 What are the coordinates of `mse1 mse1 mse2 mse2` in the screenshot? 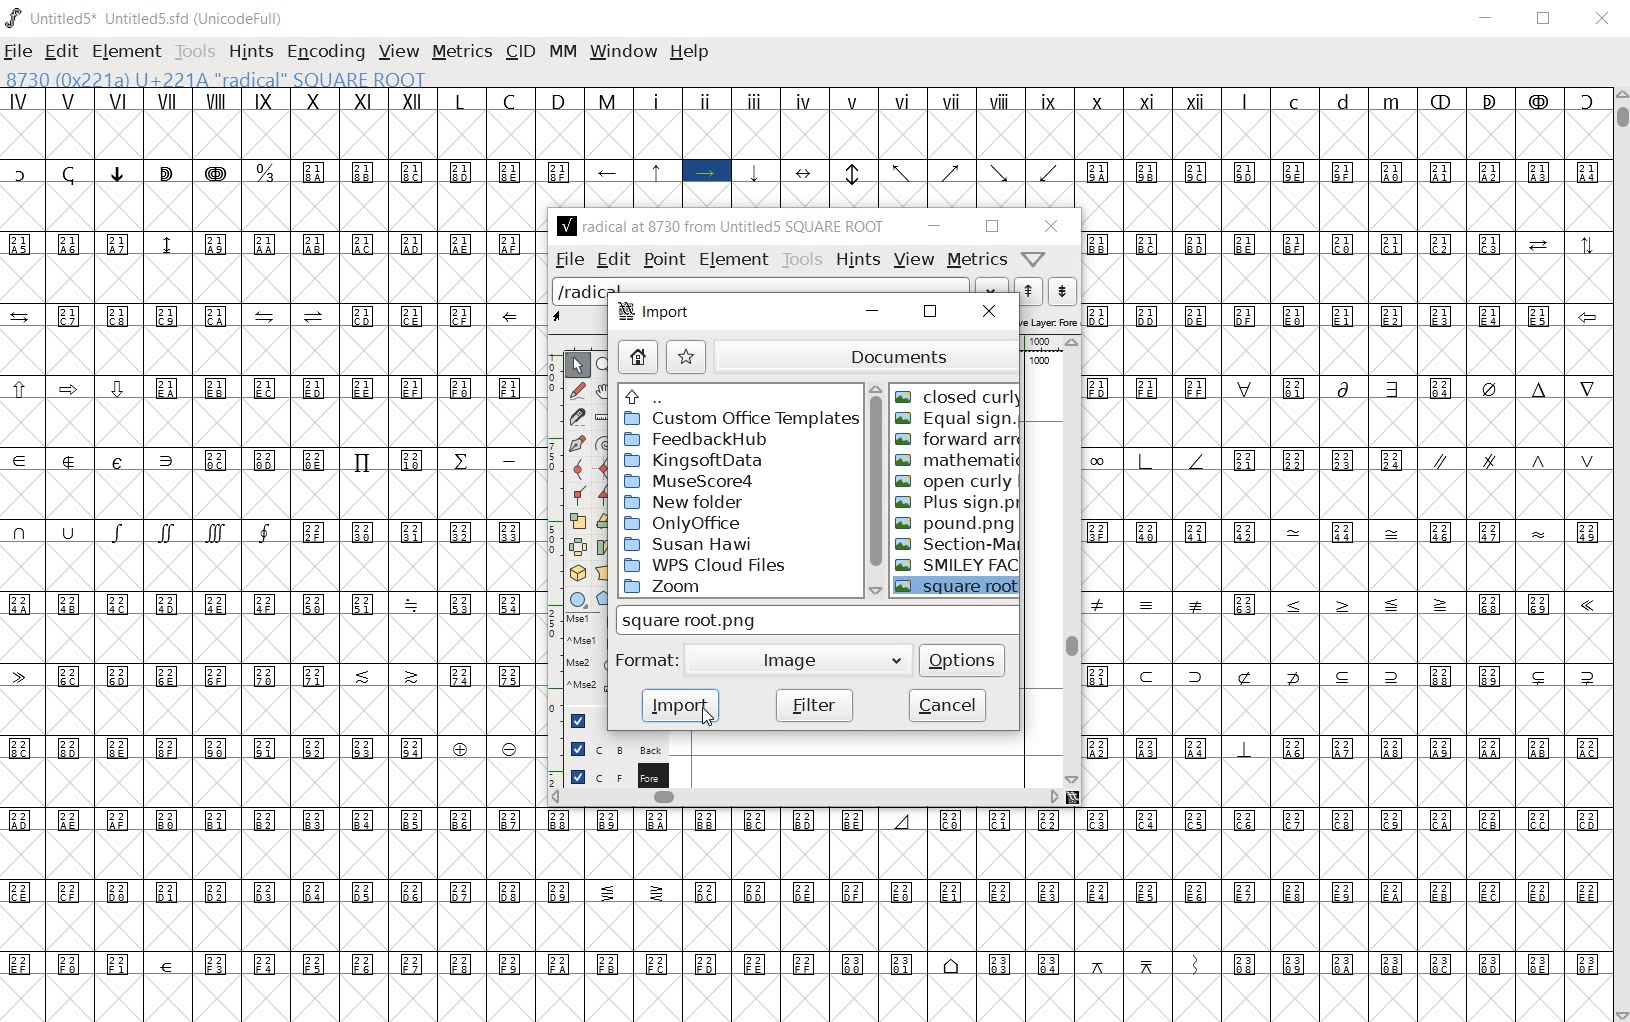 It's located at (575, 656).